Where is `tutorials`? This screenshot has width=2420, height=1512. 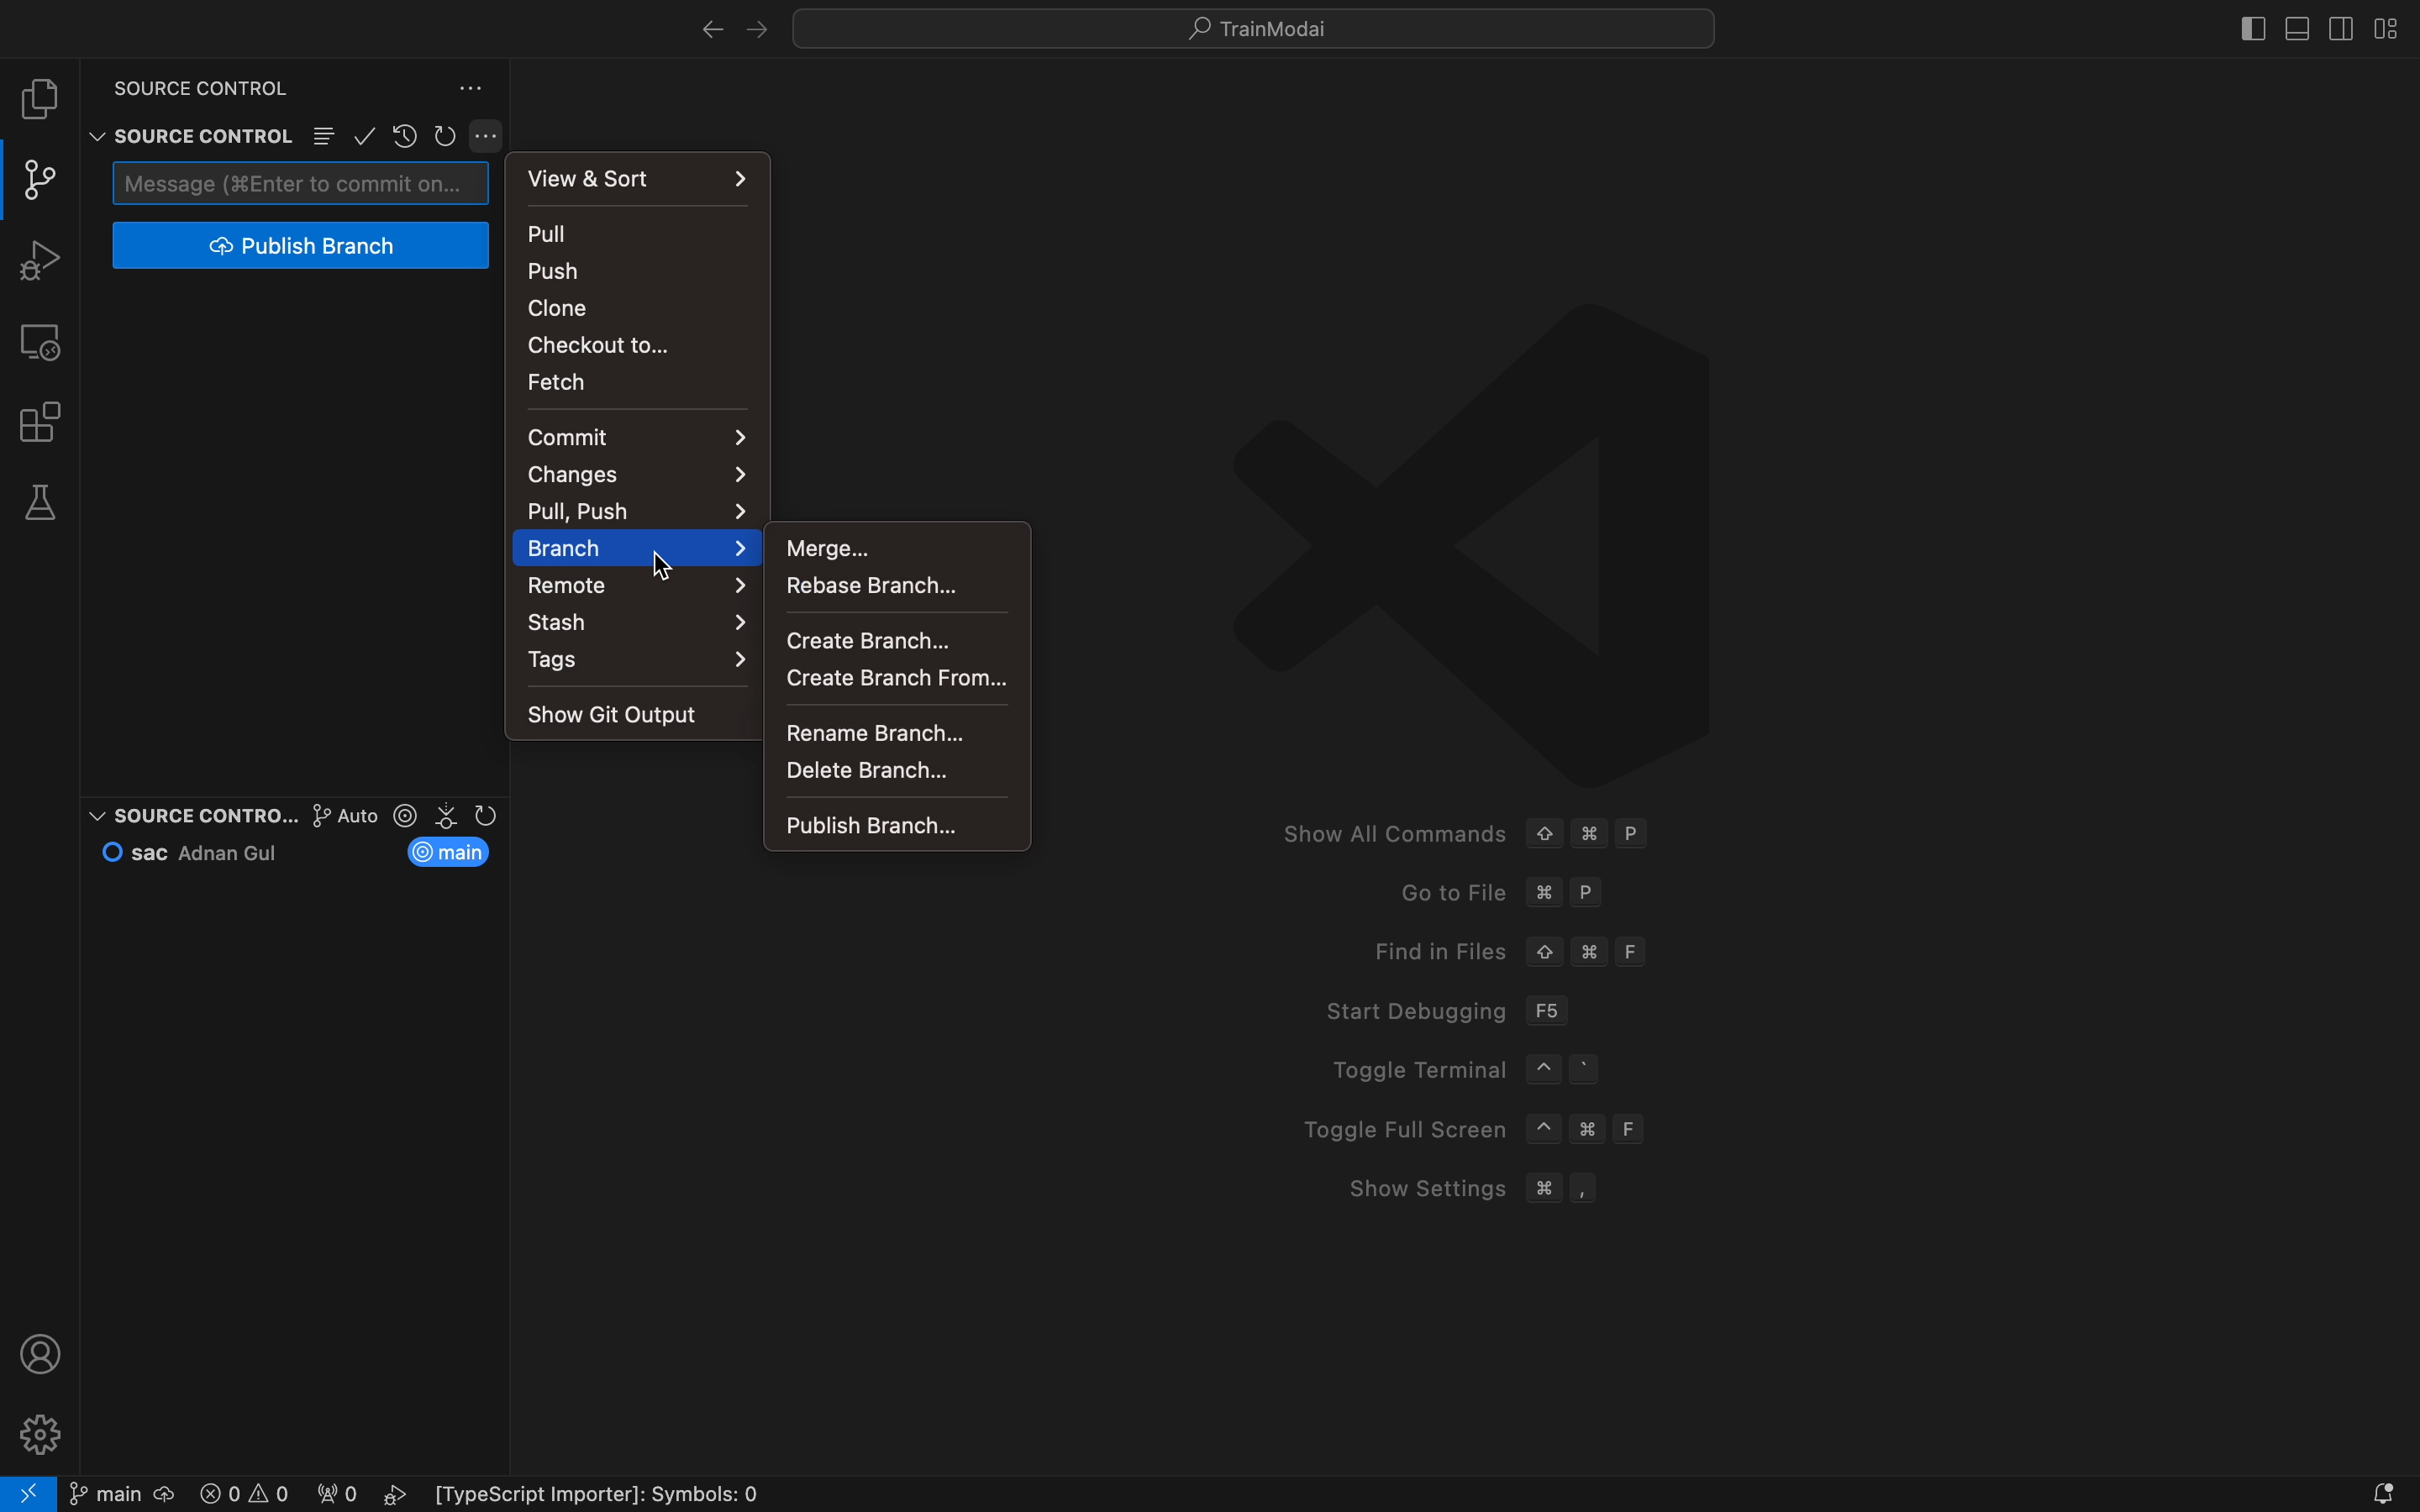 tutorials is located at coordinates (1265, 28).